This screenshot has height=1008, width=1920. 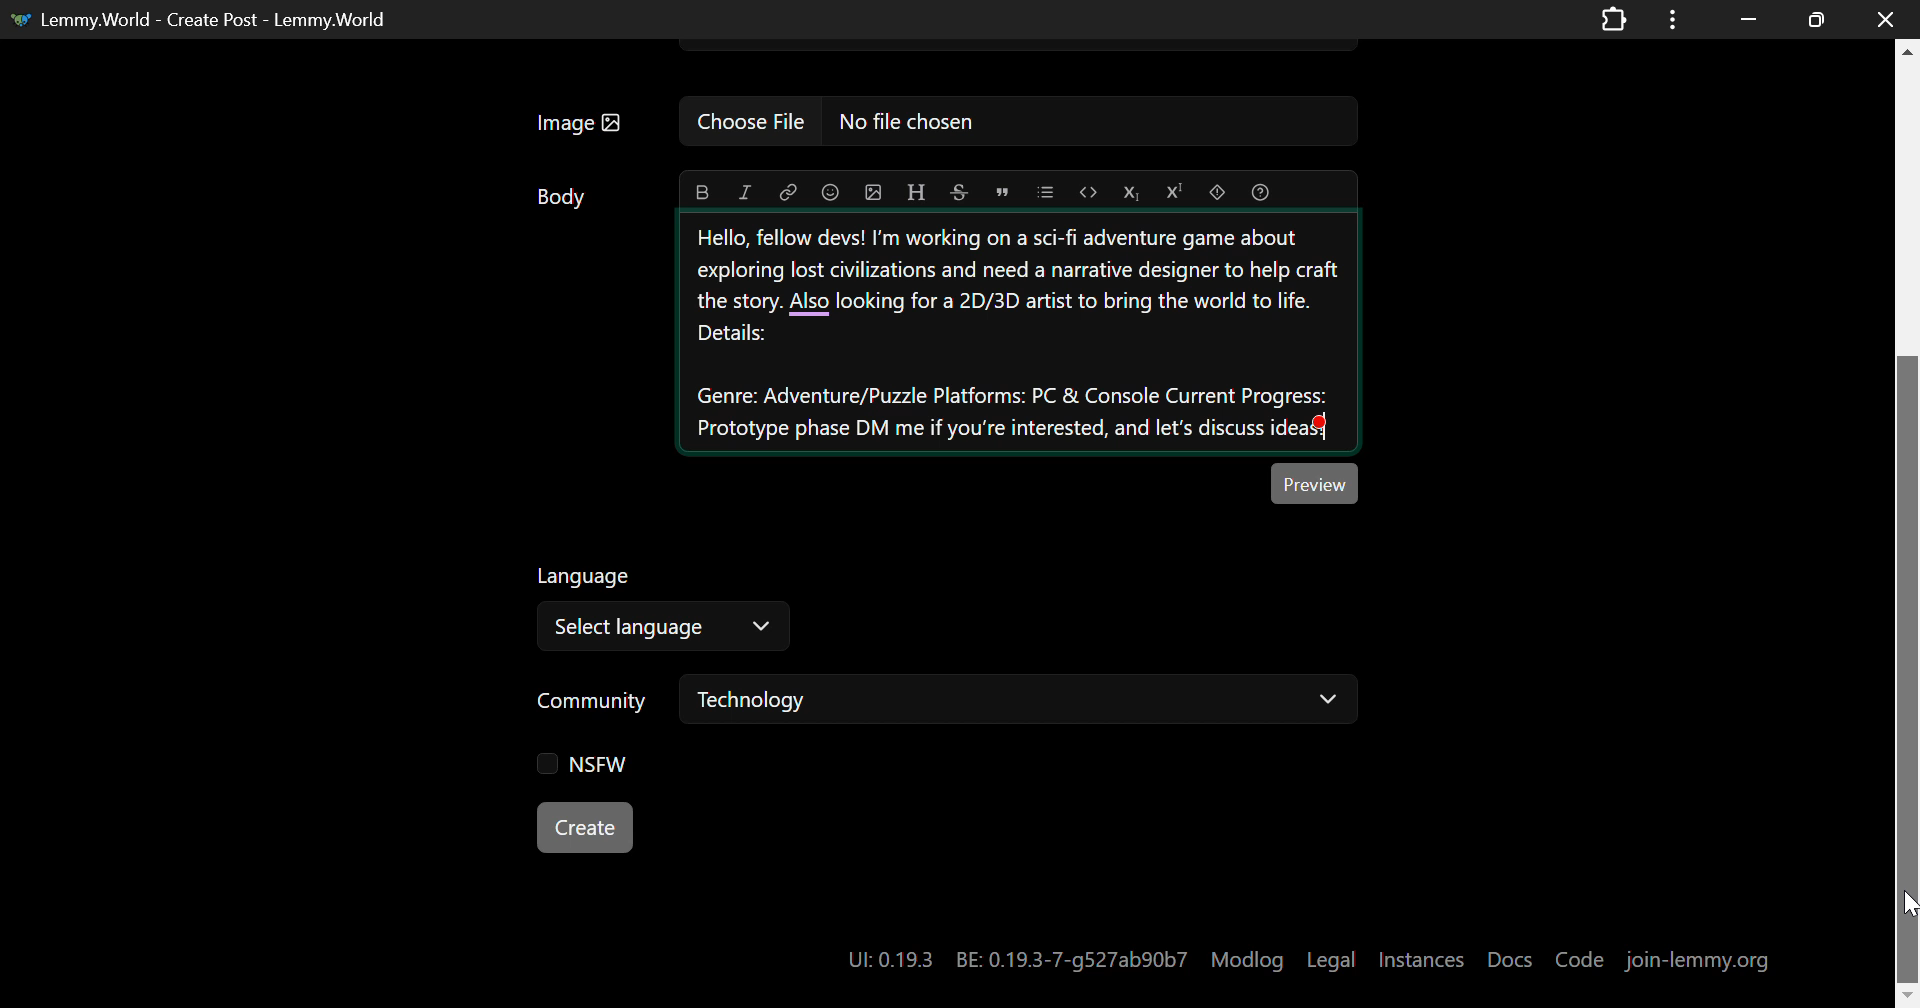 What do you see at coordinates (1613, 18) in the screenshot?
I see `Extensions` at bounding box center [1613, 18].